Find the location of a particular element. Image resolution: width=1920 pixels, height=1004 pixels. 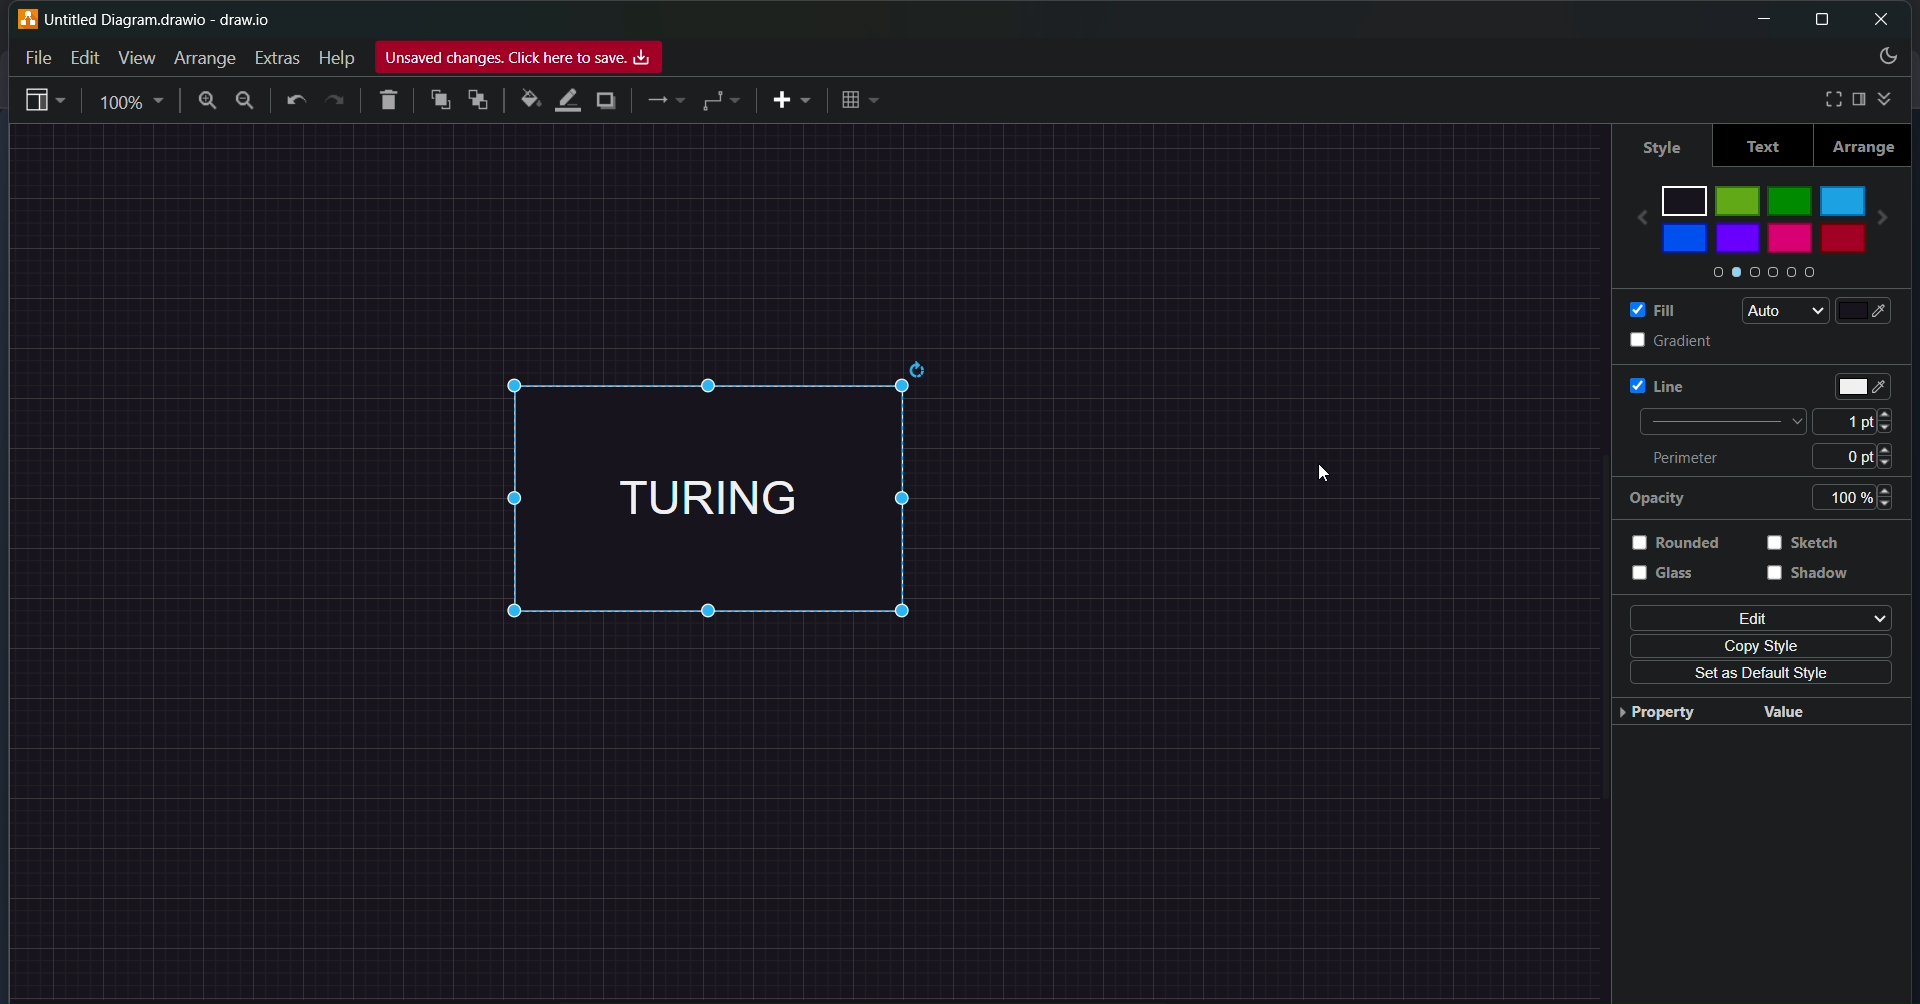

untitled Diagram.drawio - draw.io is located at coordinates (171, 17).